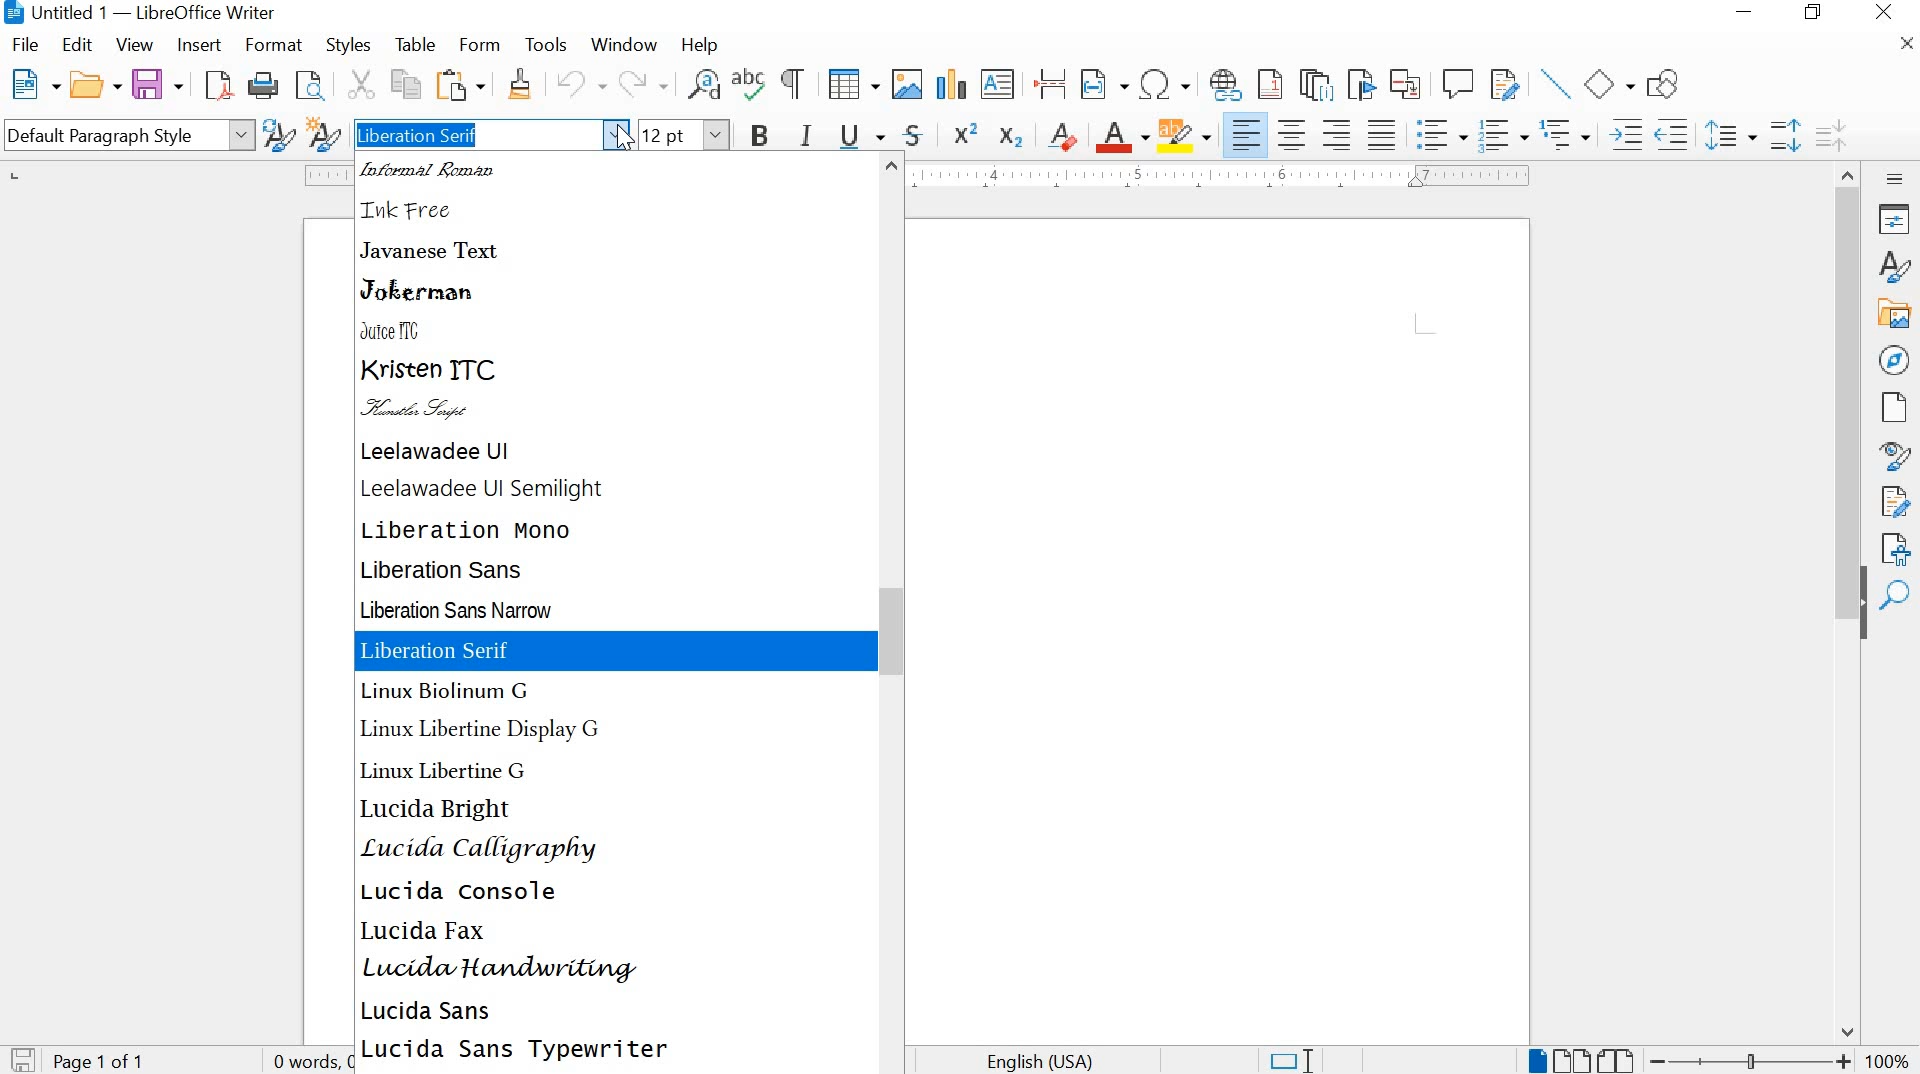  I want to click on SAVE AS PDF, so click(218, 87).